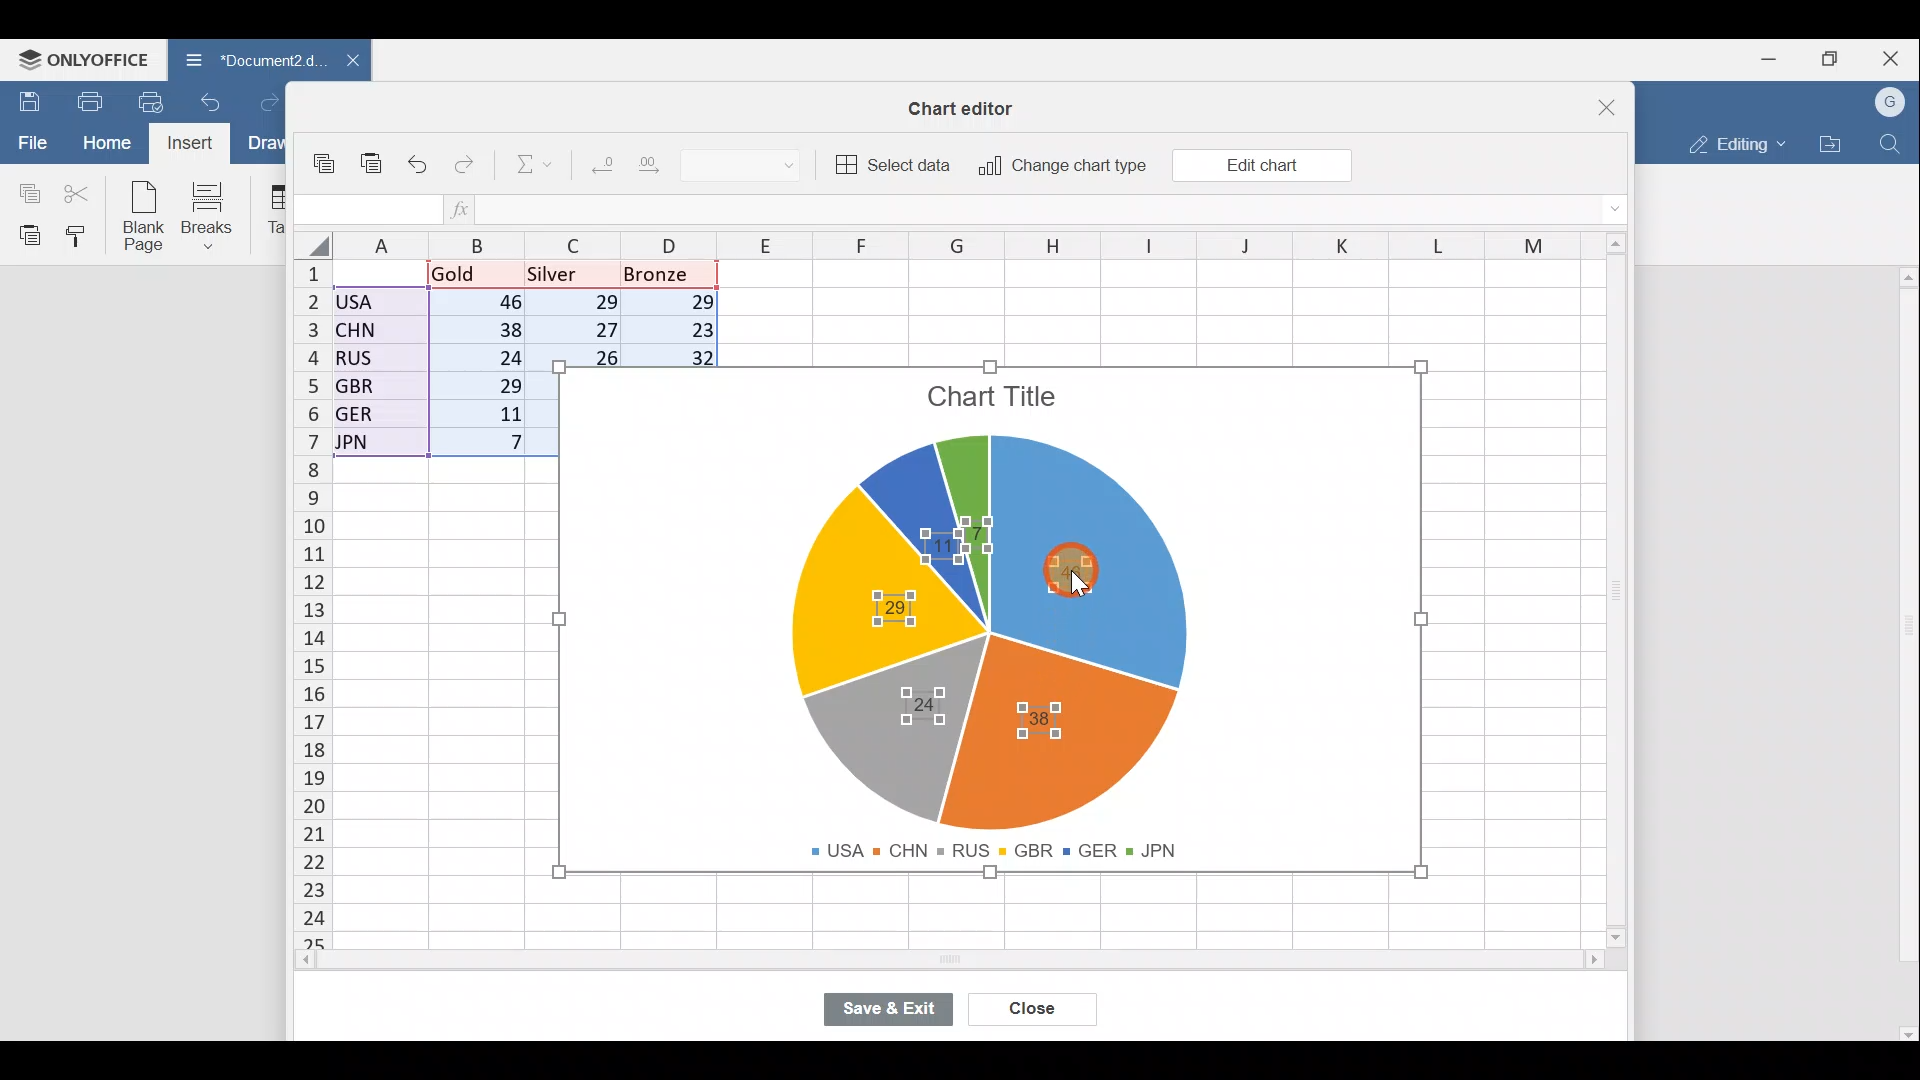  Describe the element at coordinates (934, 552) in the screenshot. I see `Chart label` at that location.